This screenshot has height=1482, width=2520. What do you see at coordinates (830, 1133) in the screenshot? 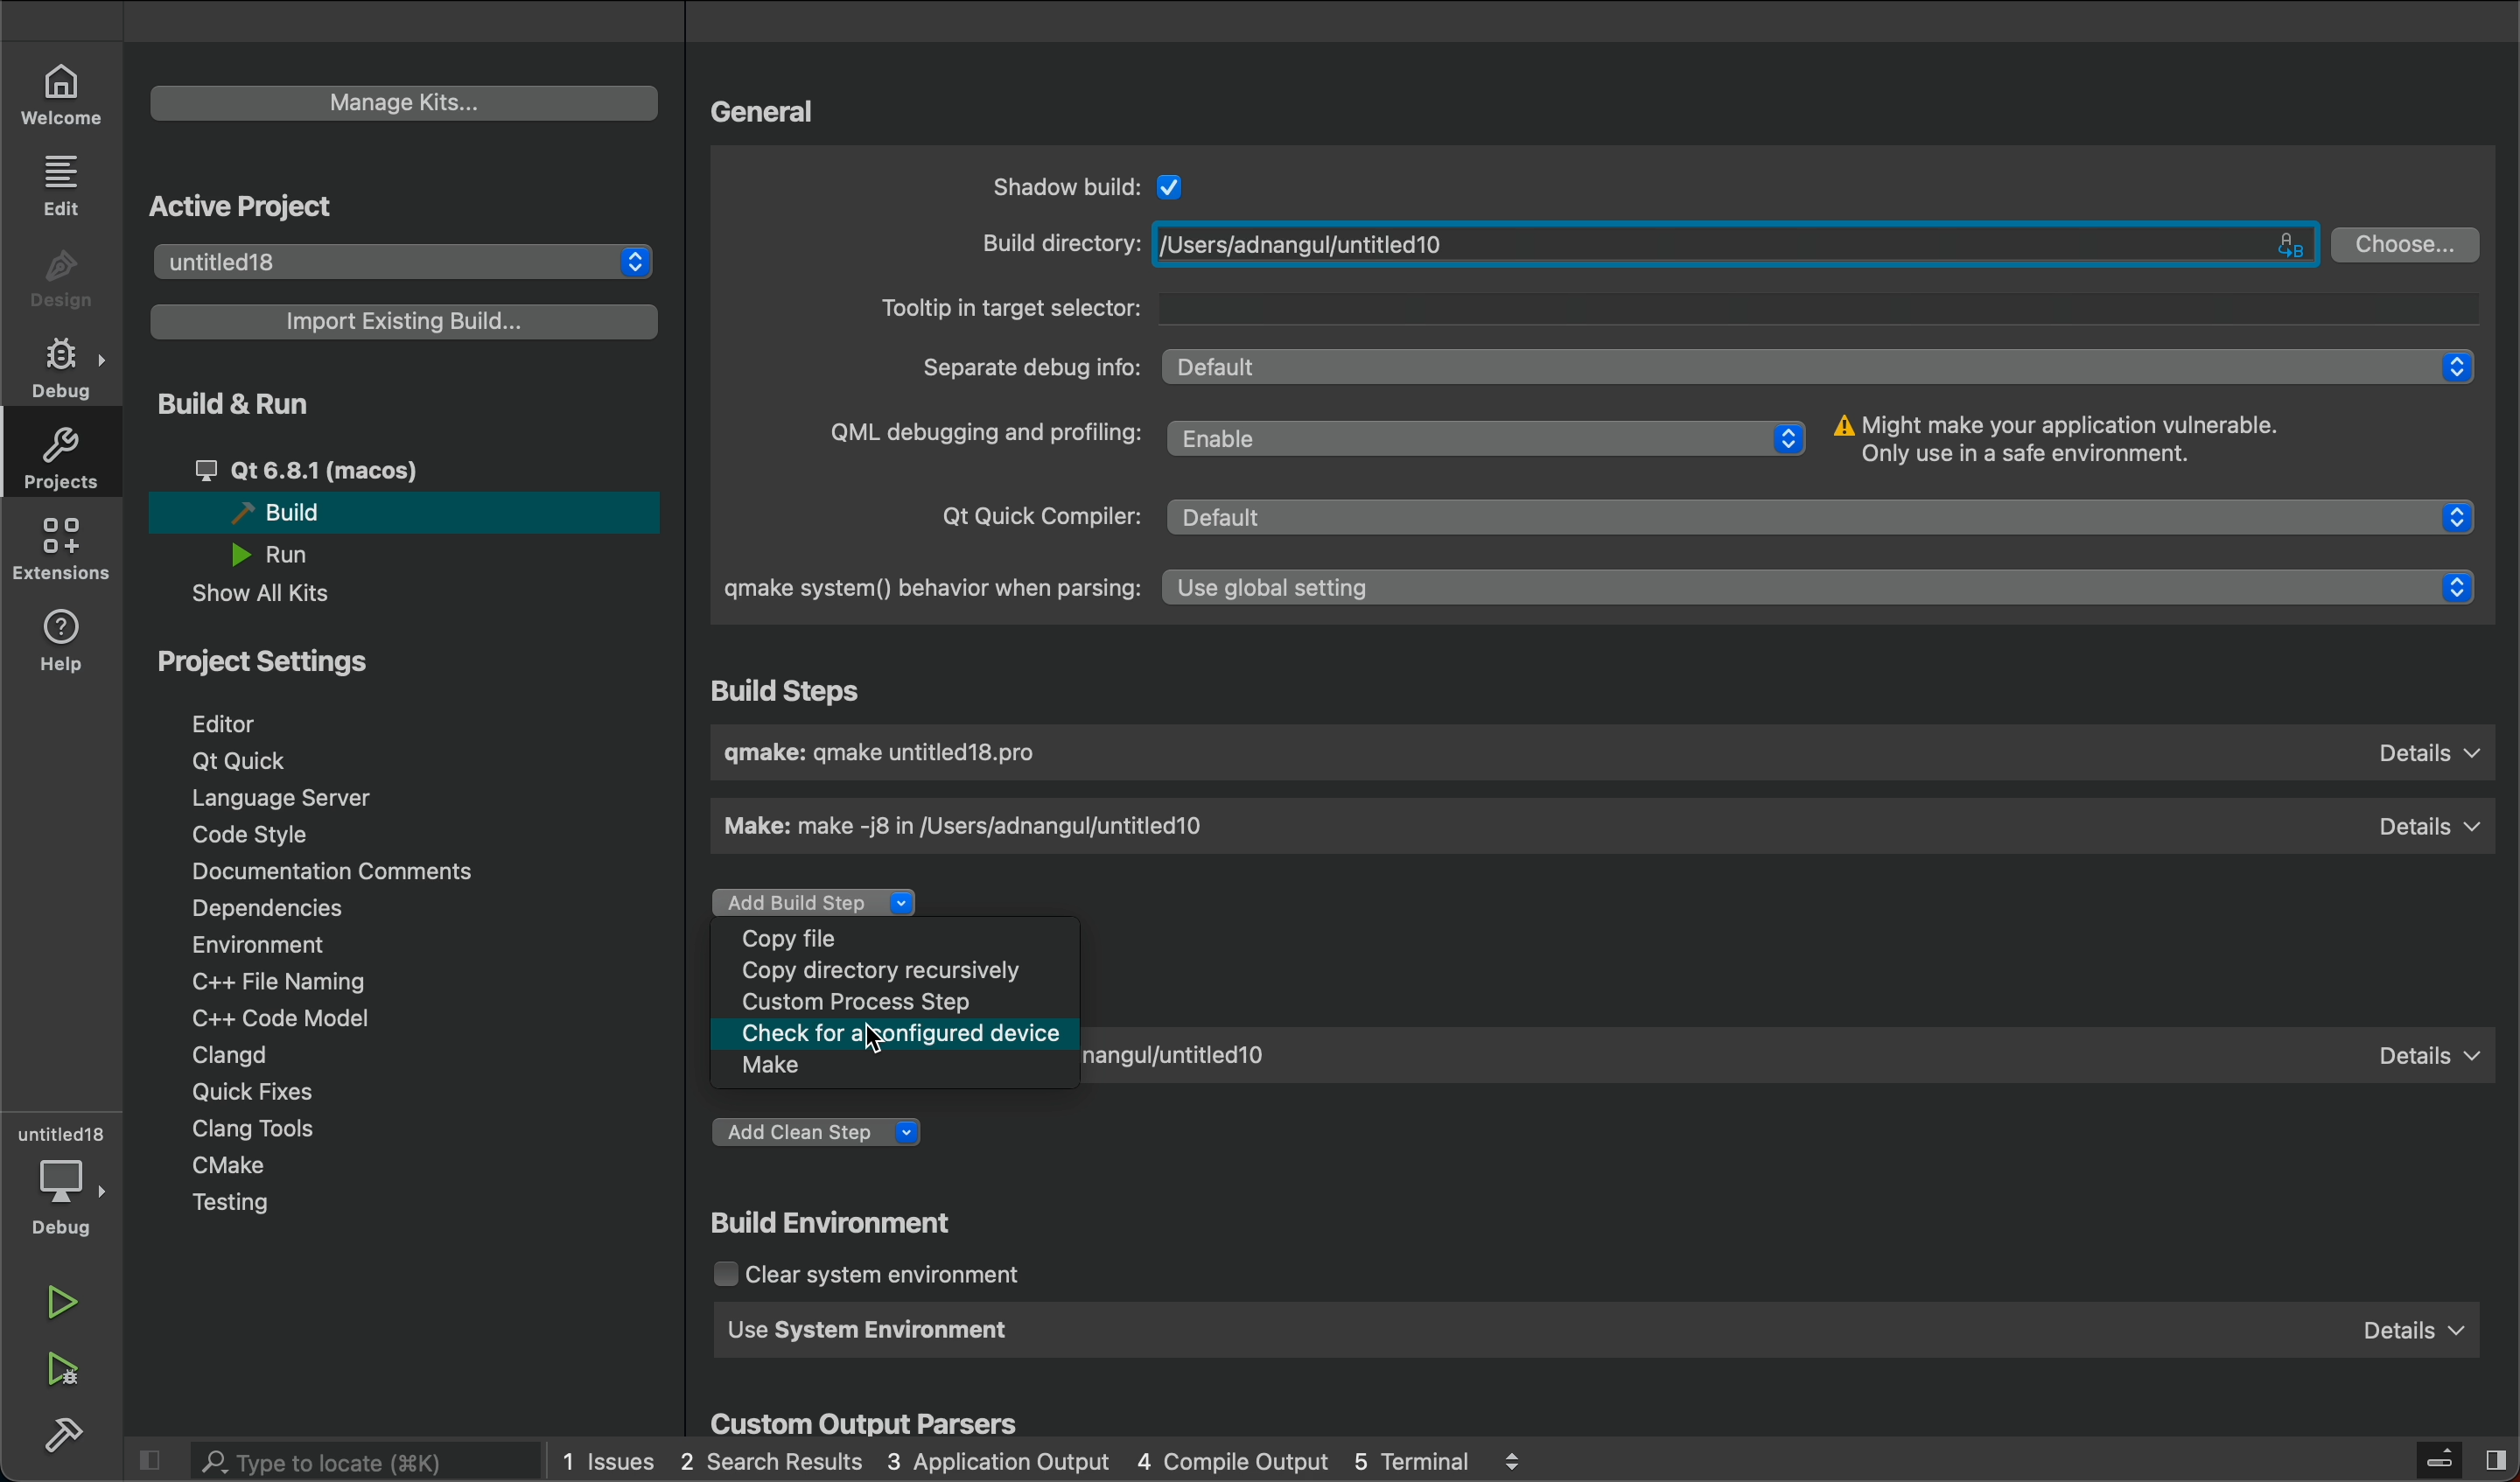
I see `add clean step` at bounding box center [830, 1133].